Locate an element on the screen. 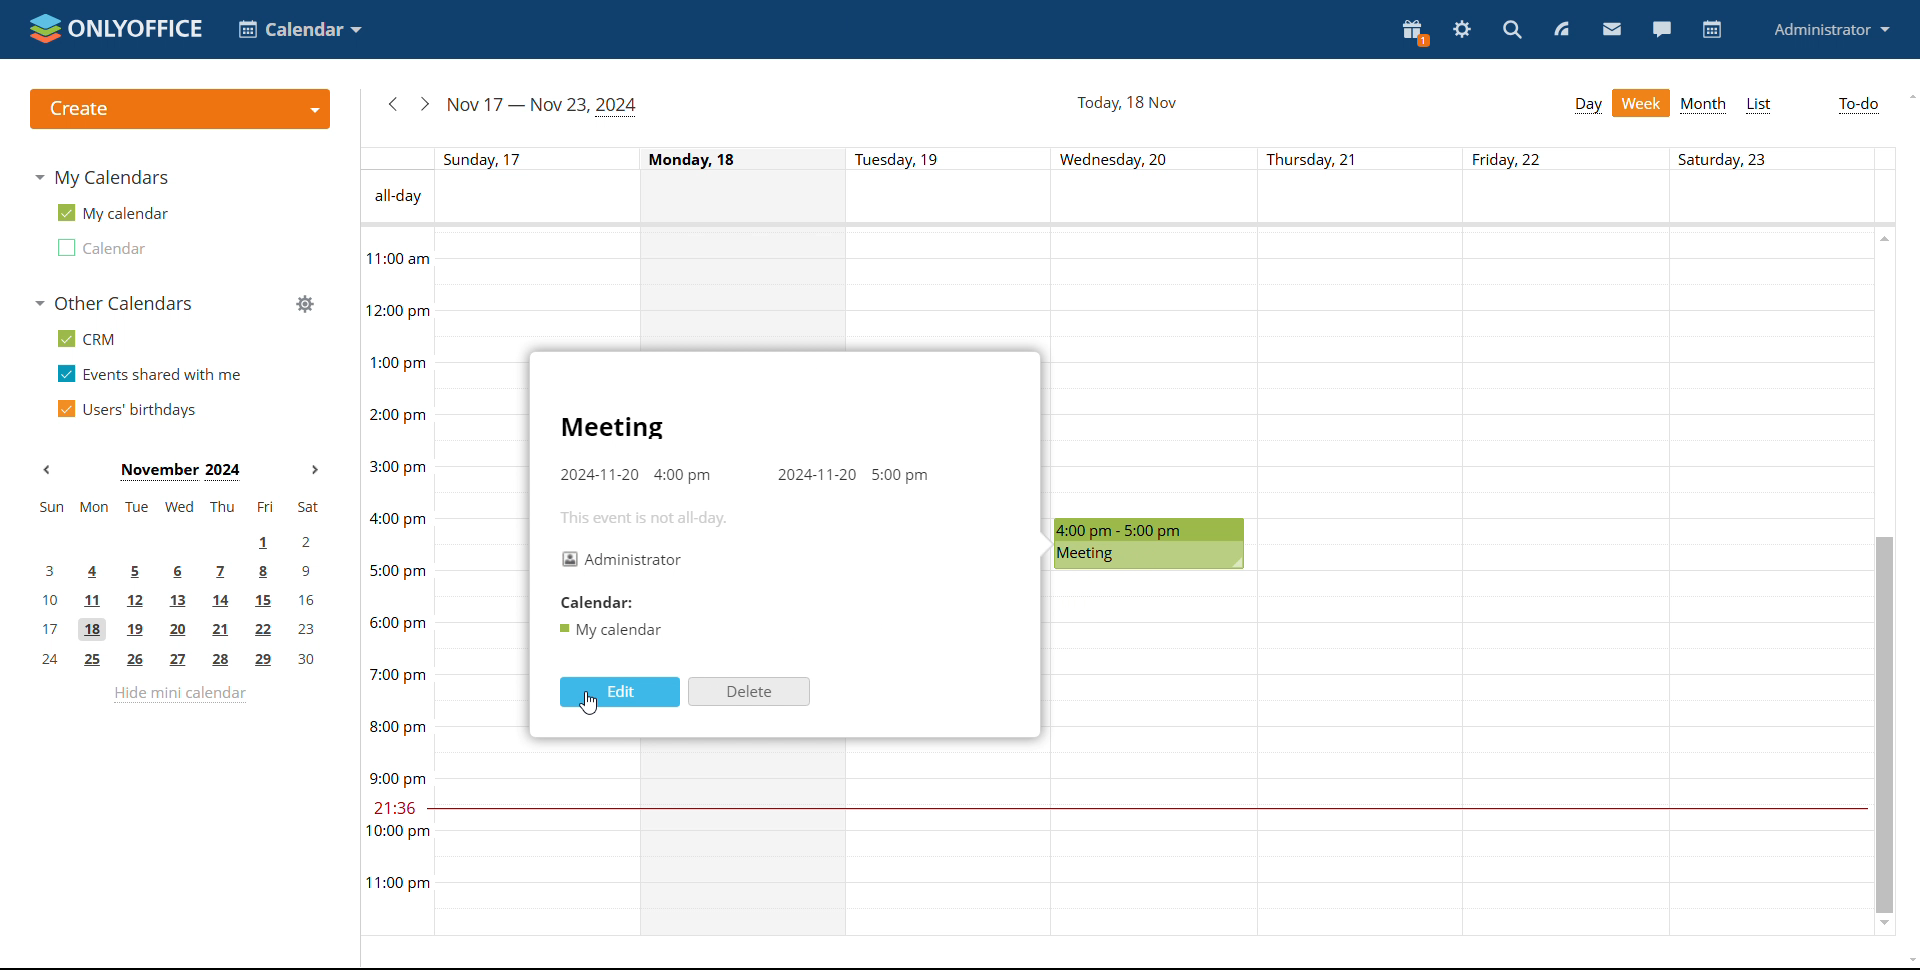  Monday is located at coordinates (746, 841).